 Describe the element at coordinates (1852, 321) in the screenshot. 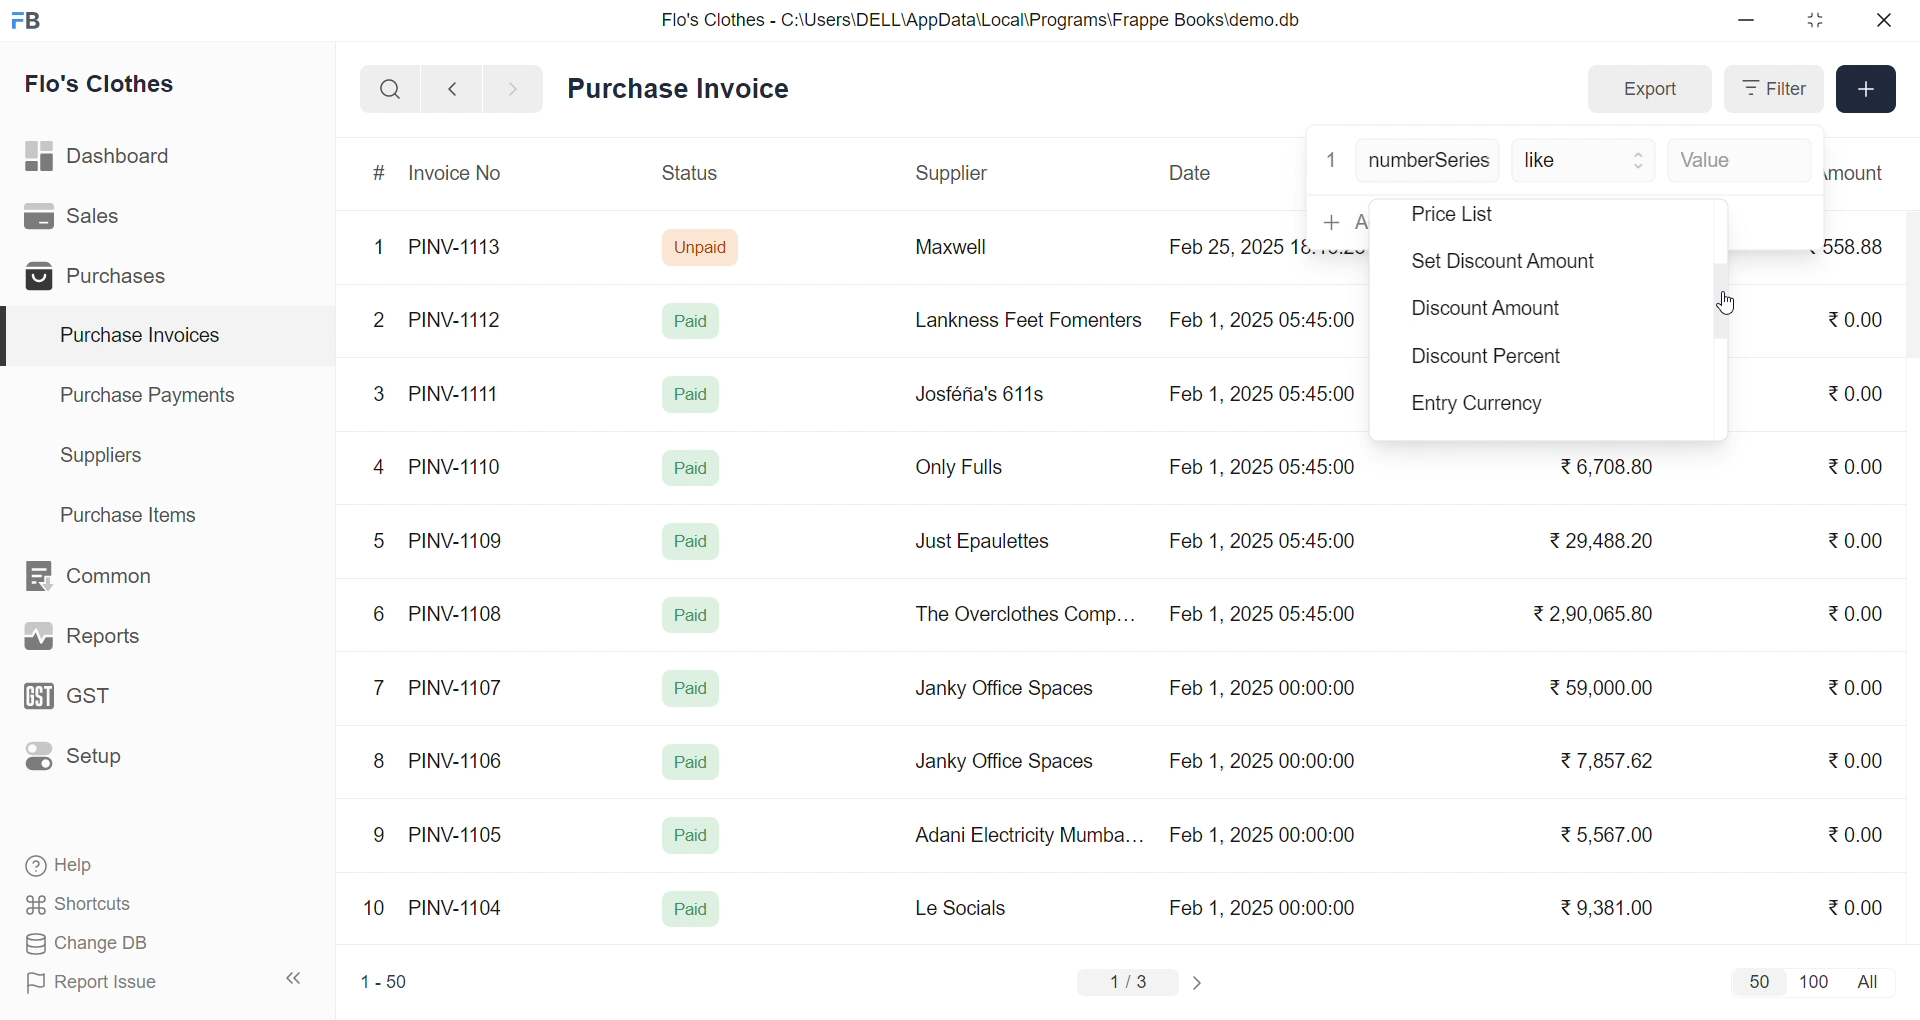

I see `₹0.00` at that location.